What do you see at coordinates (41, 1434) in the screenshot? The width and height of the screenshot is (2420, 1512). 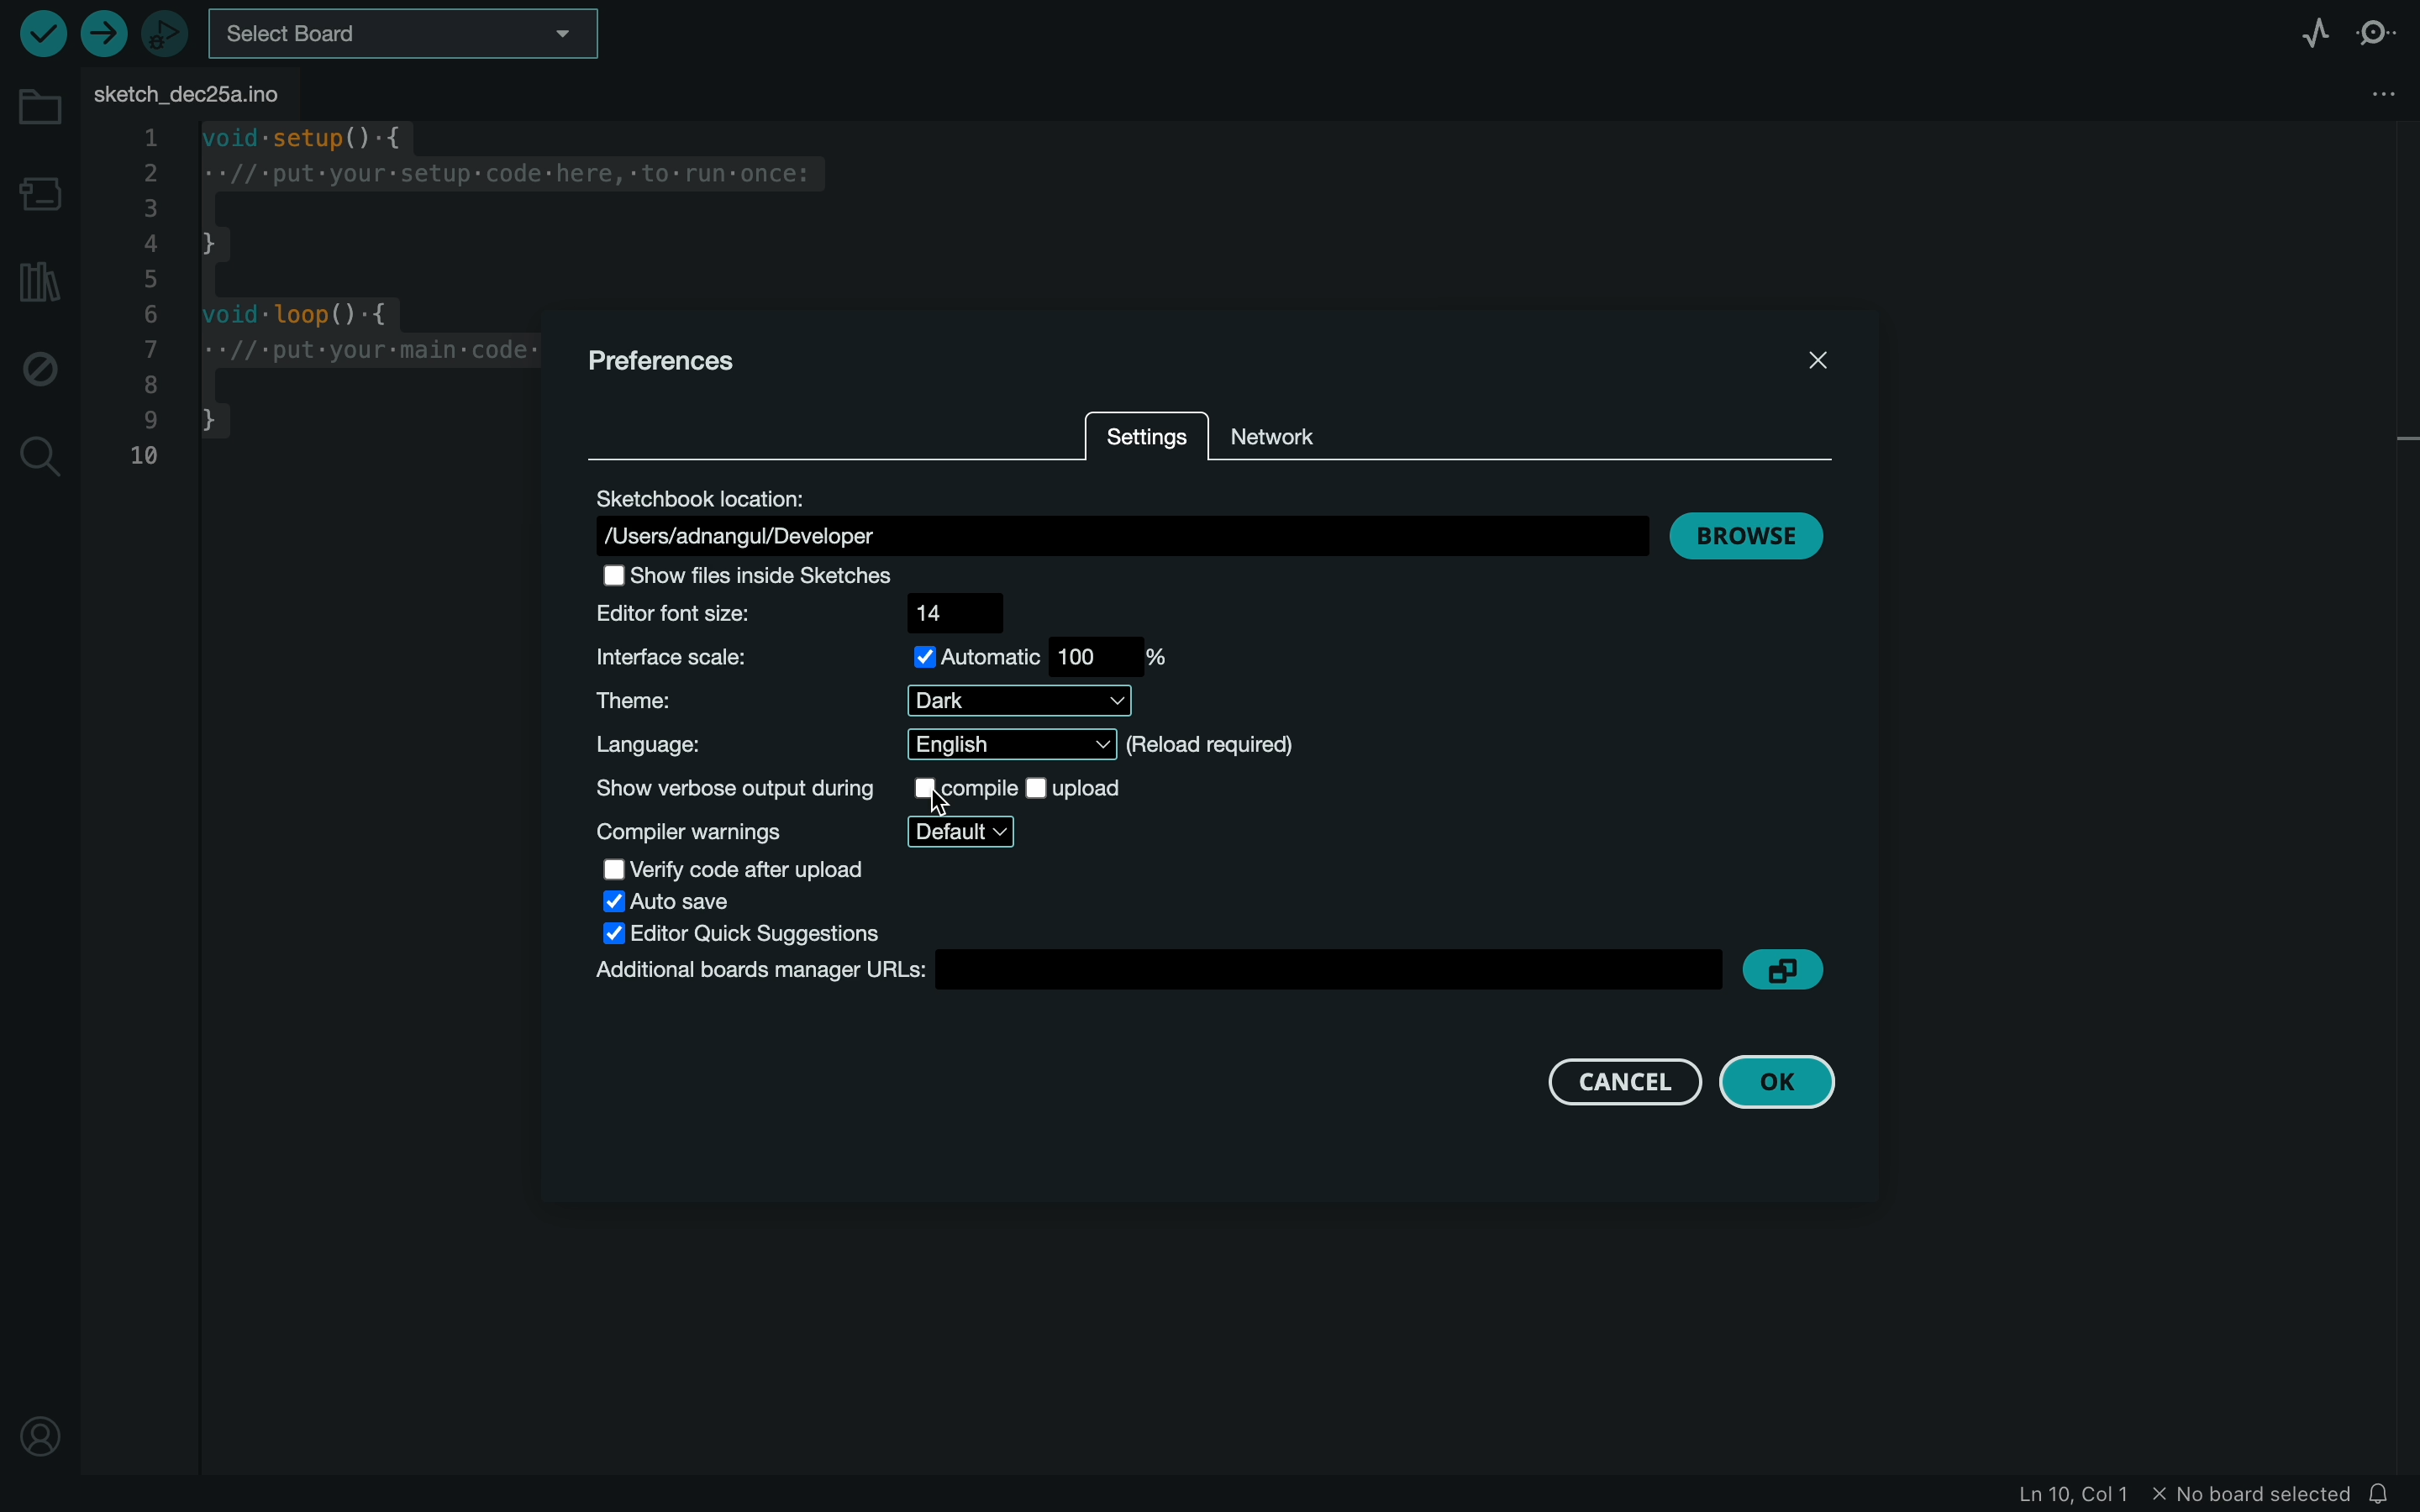 I see `profile` at bounding box center [41, 1434].